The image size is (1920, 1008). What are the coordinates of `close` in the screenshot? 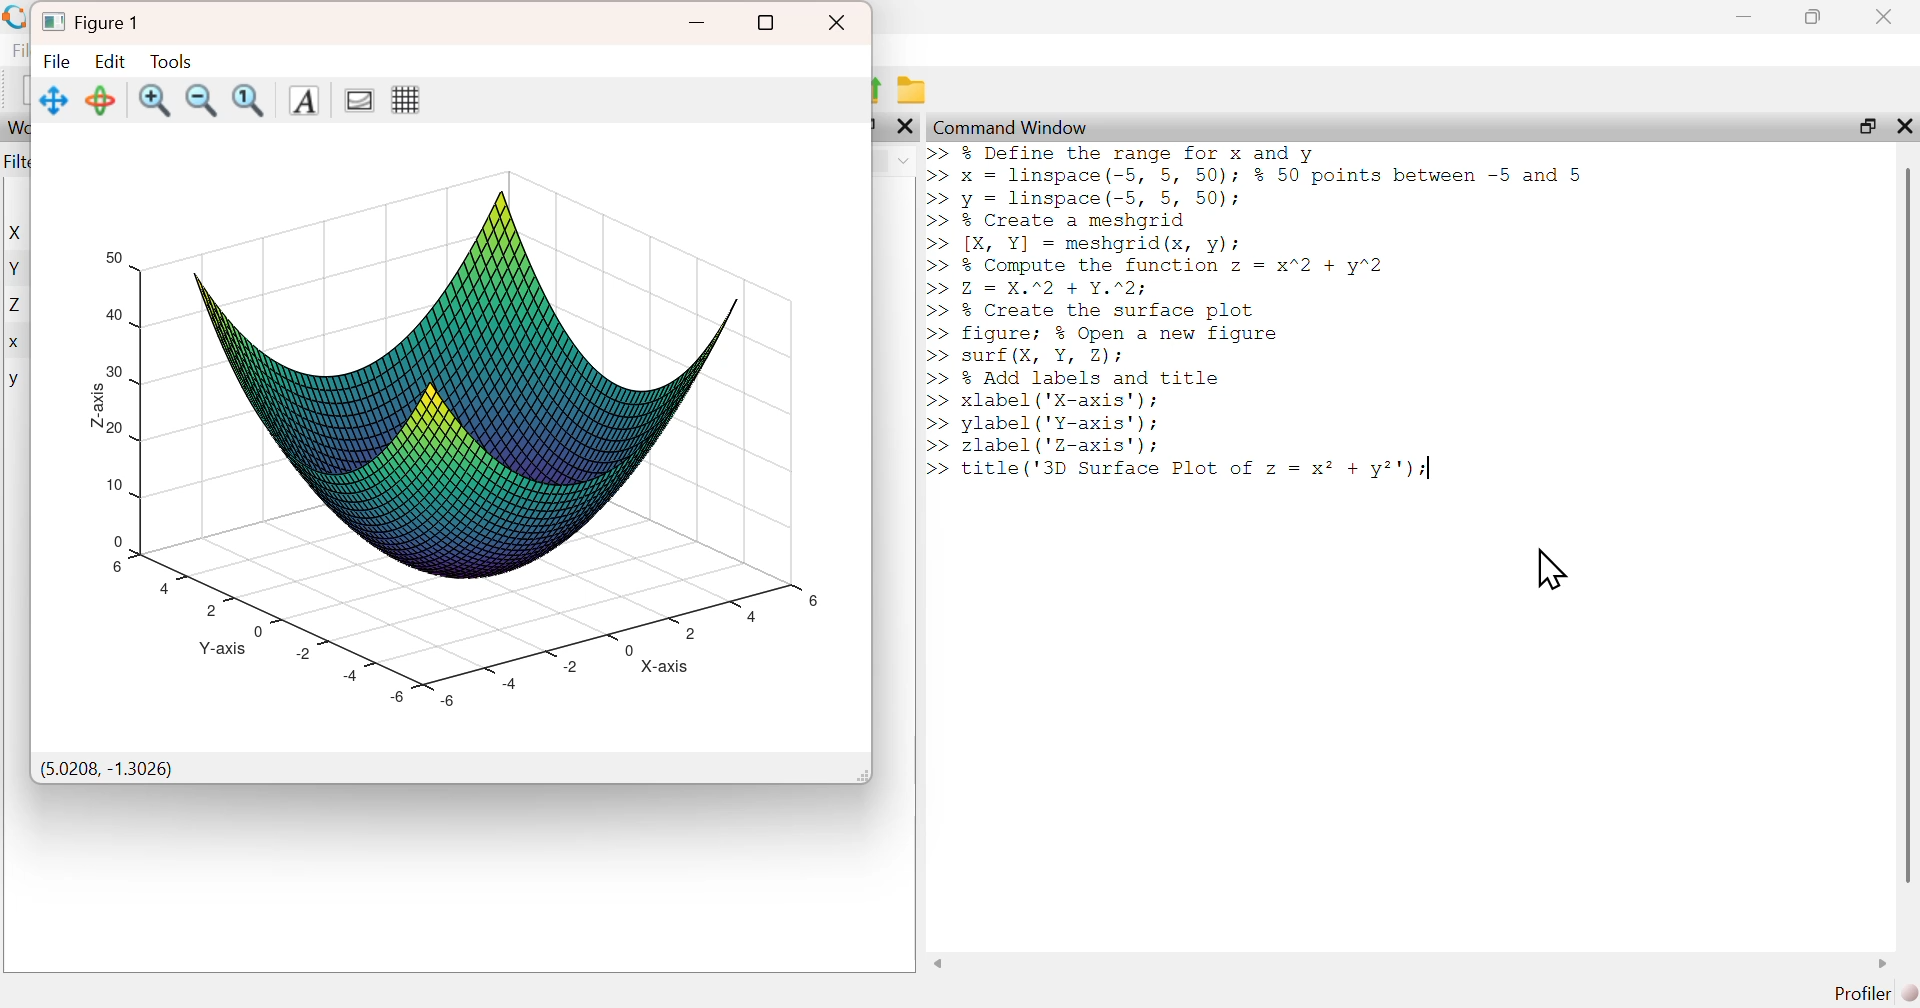 It's located at (1887, 16).